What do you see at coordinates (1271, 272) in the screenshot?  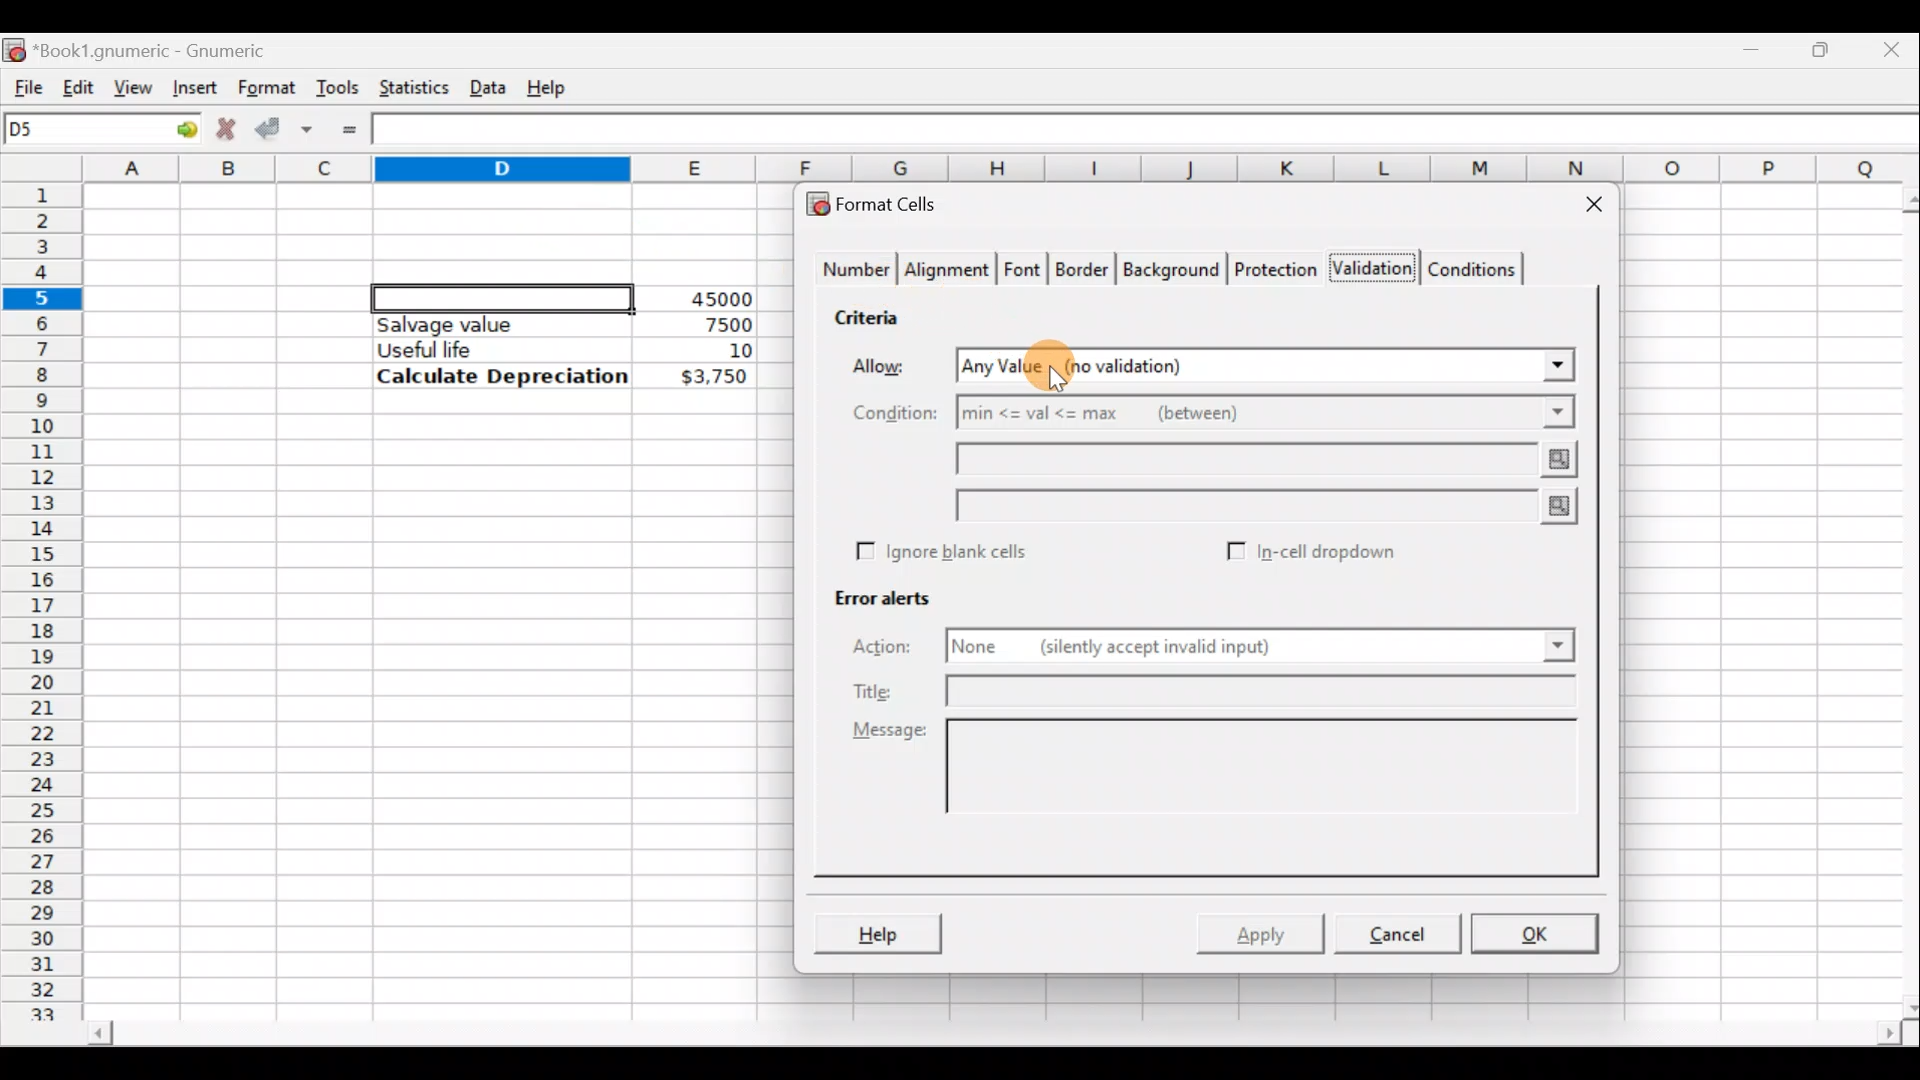 I see `Protection` at bounding box center [1271, 272].